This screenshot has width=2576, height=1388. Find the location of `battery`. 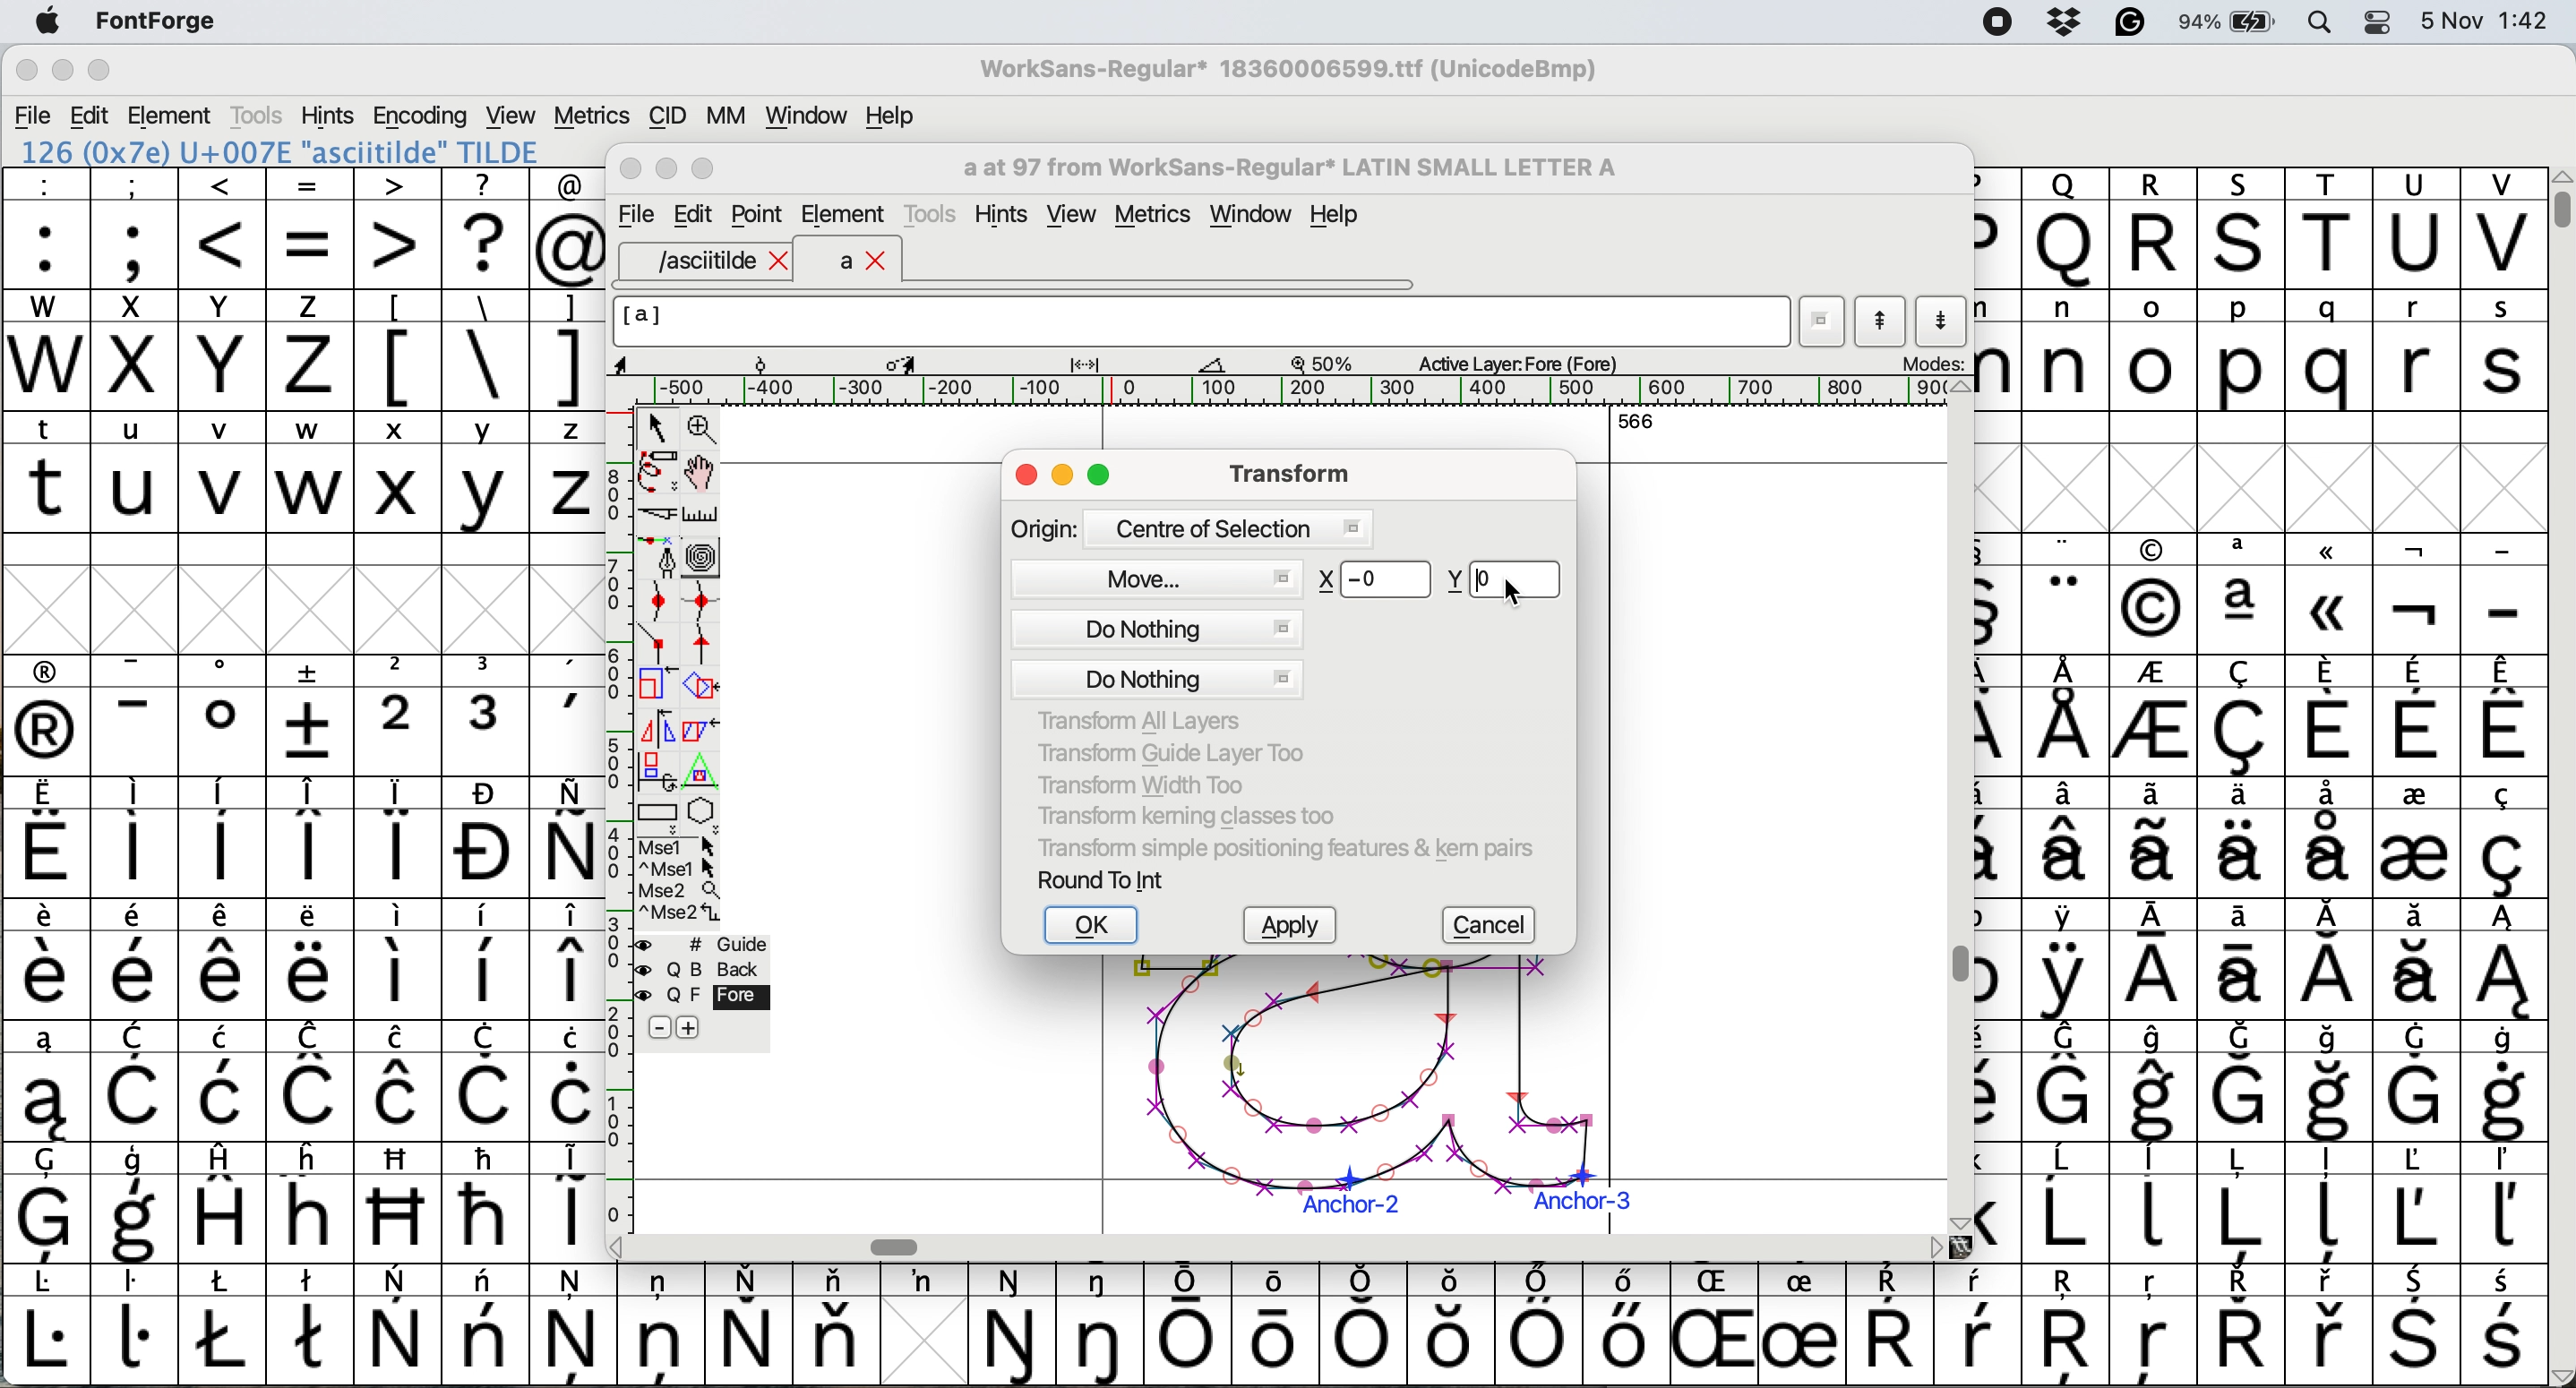

battery is located at coordinates (2235, 21).